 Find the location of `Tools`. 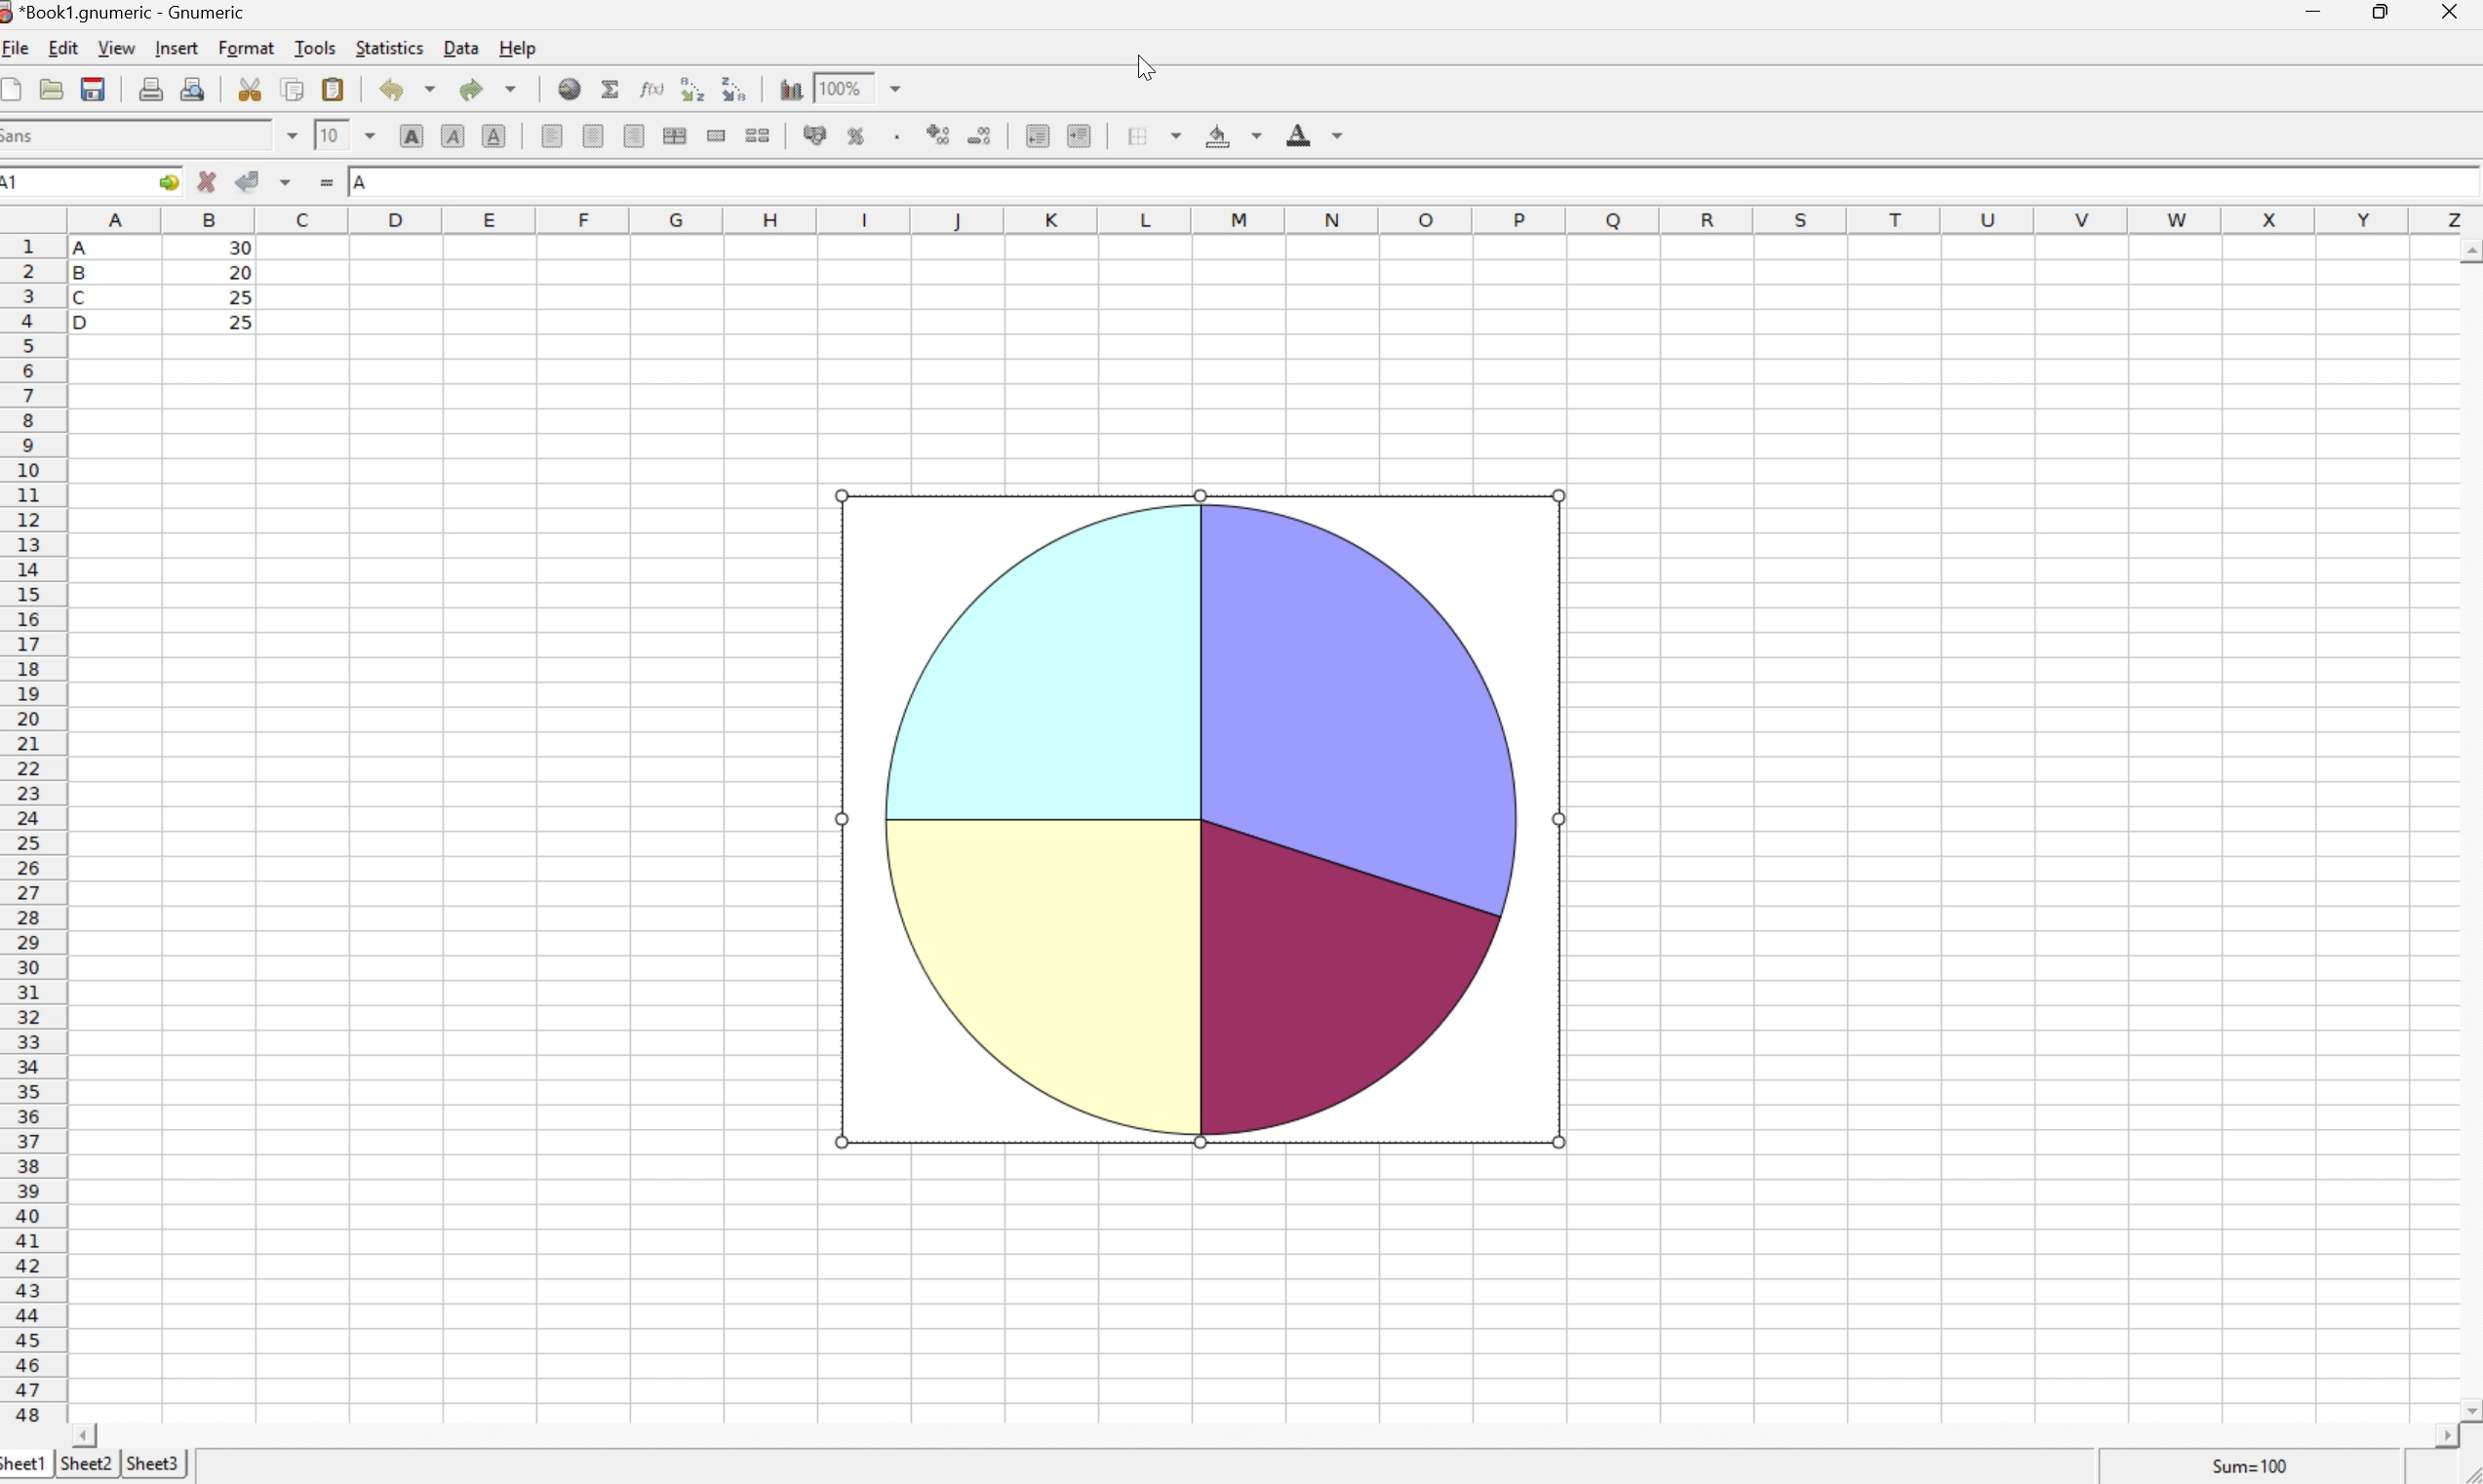

Tools is located at coordinates (315, 48).